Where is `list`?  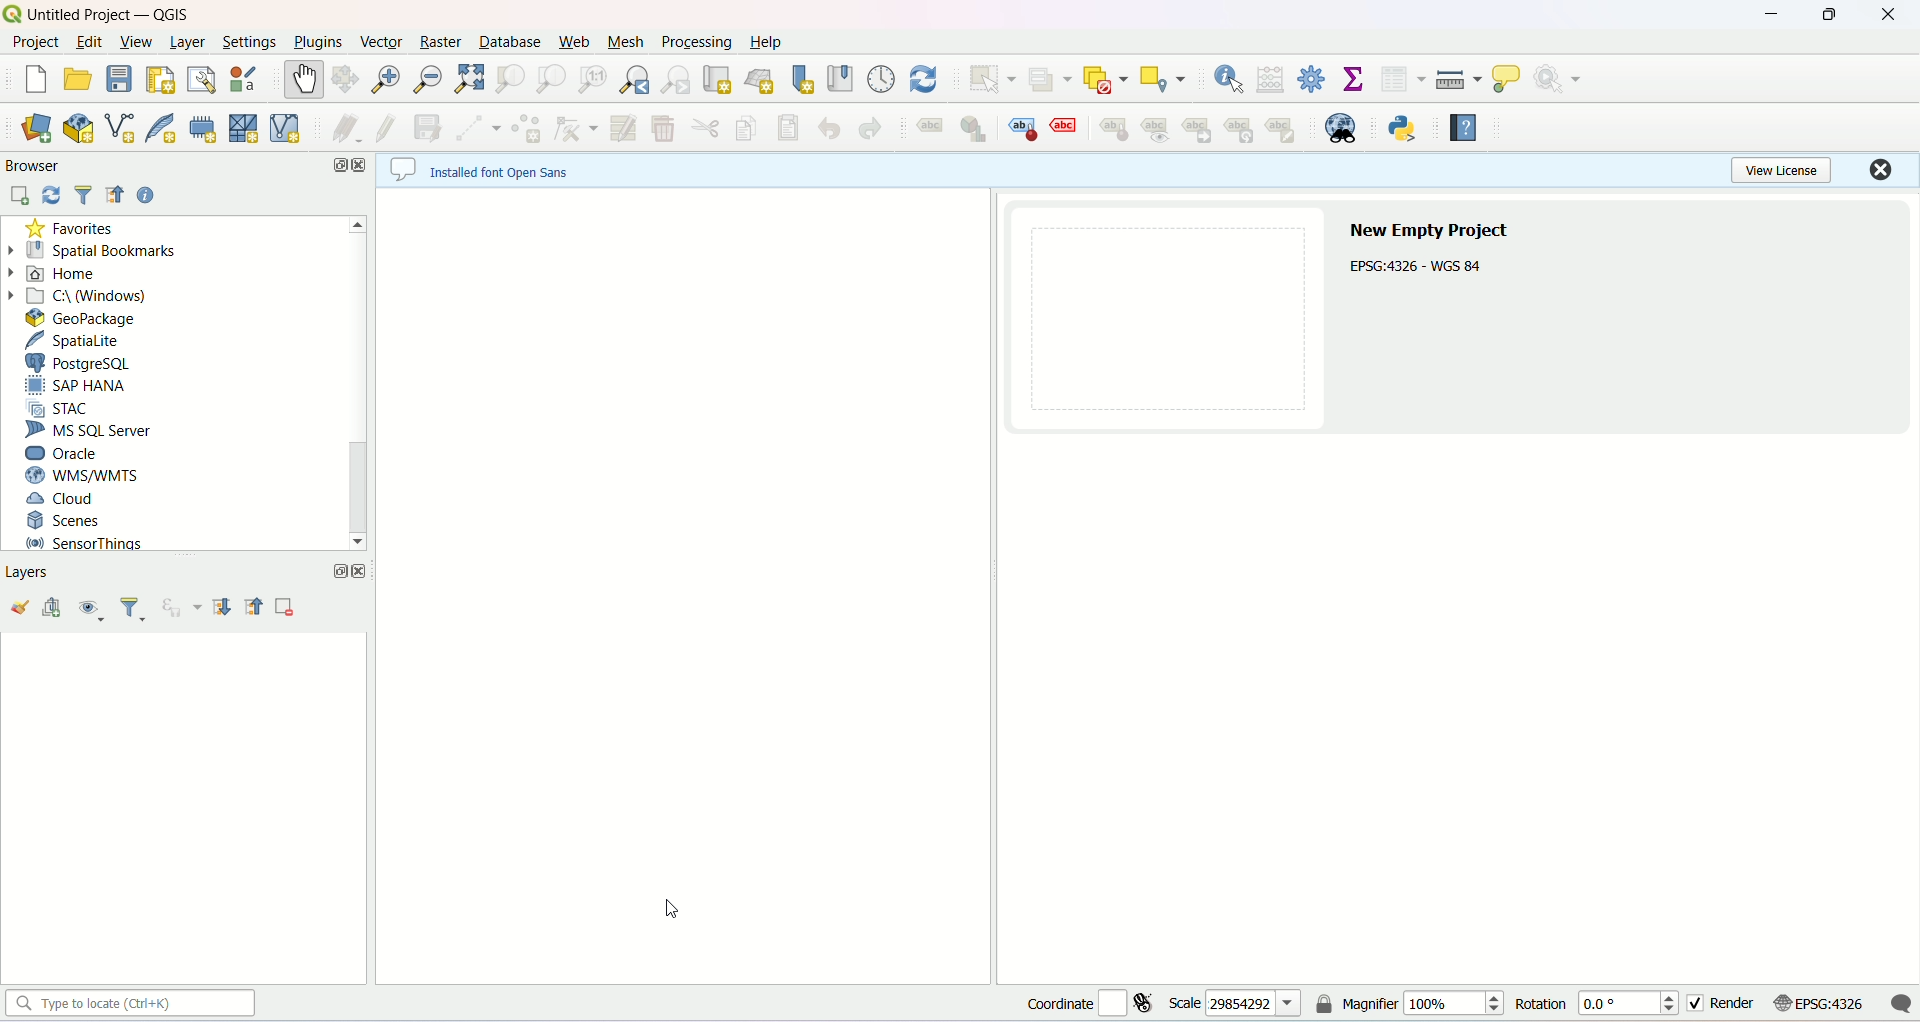 list is located at coordinates (117, 194).